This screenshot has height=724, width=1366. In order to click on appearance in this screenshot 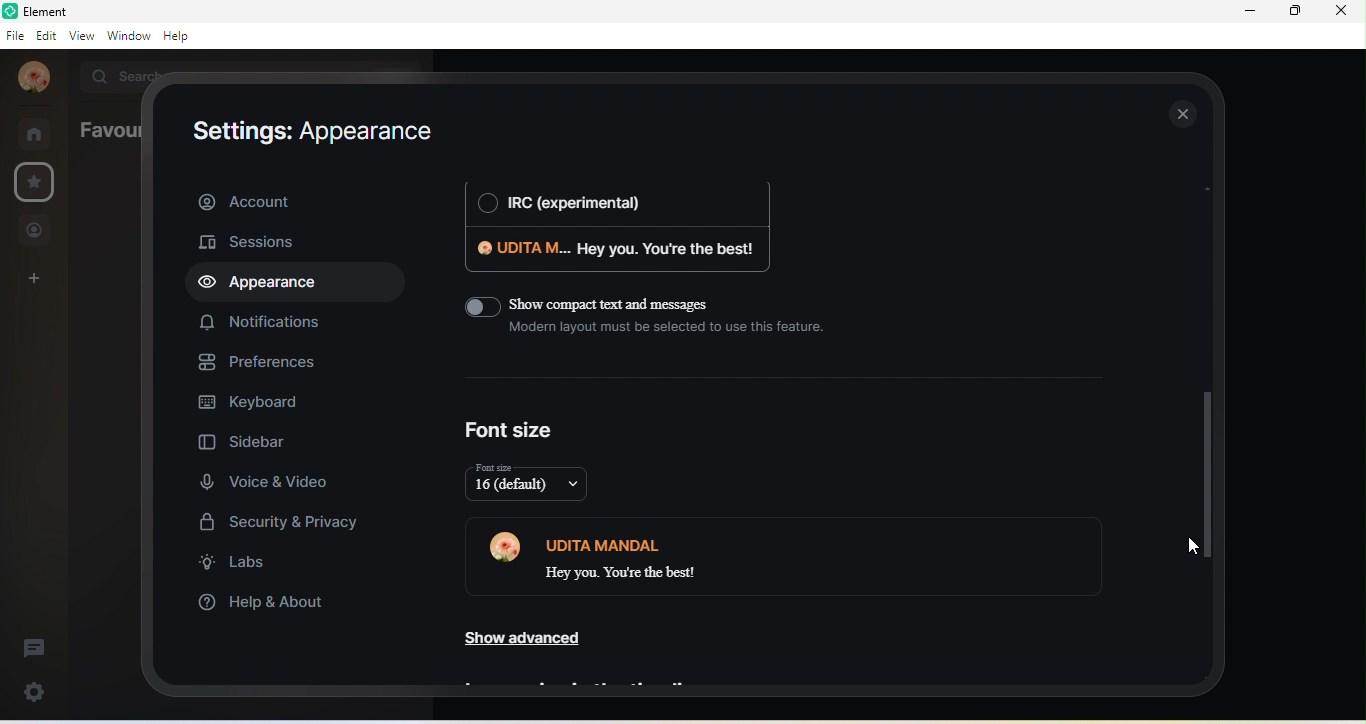, I will do `click(268, 285)`.